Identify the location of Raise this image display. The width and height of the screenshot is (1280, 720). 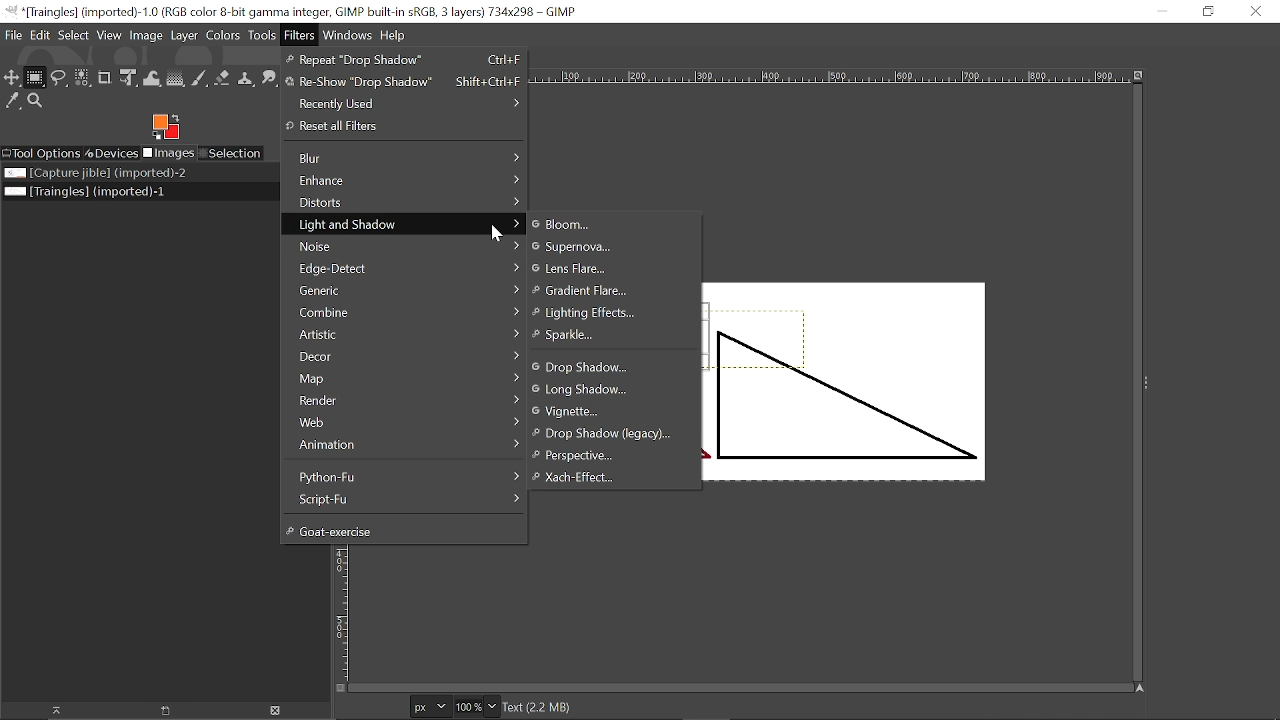
(54, 710).